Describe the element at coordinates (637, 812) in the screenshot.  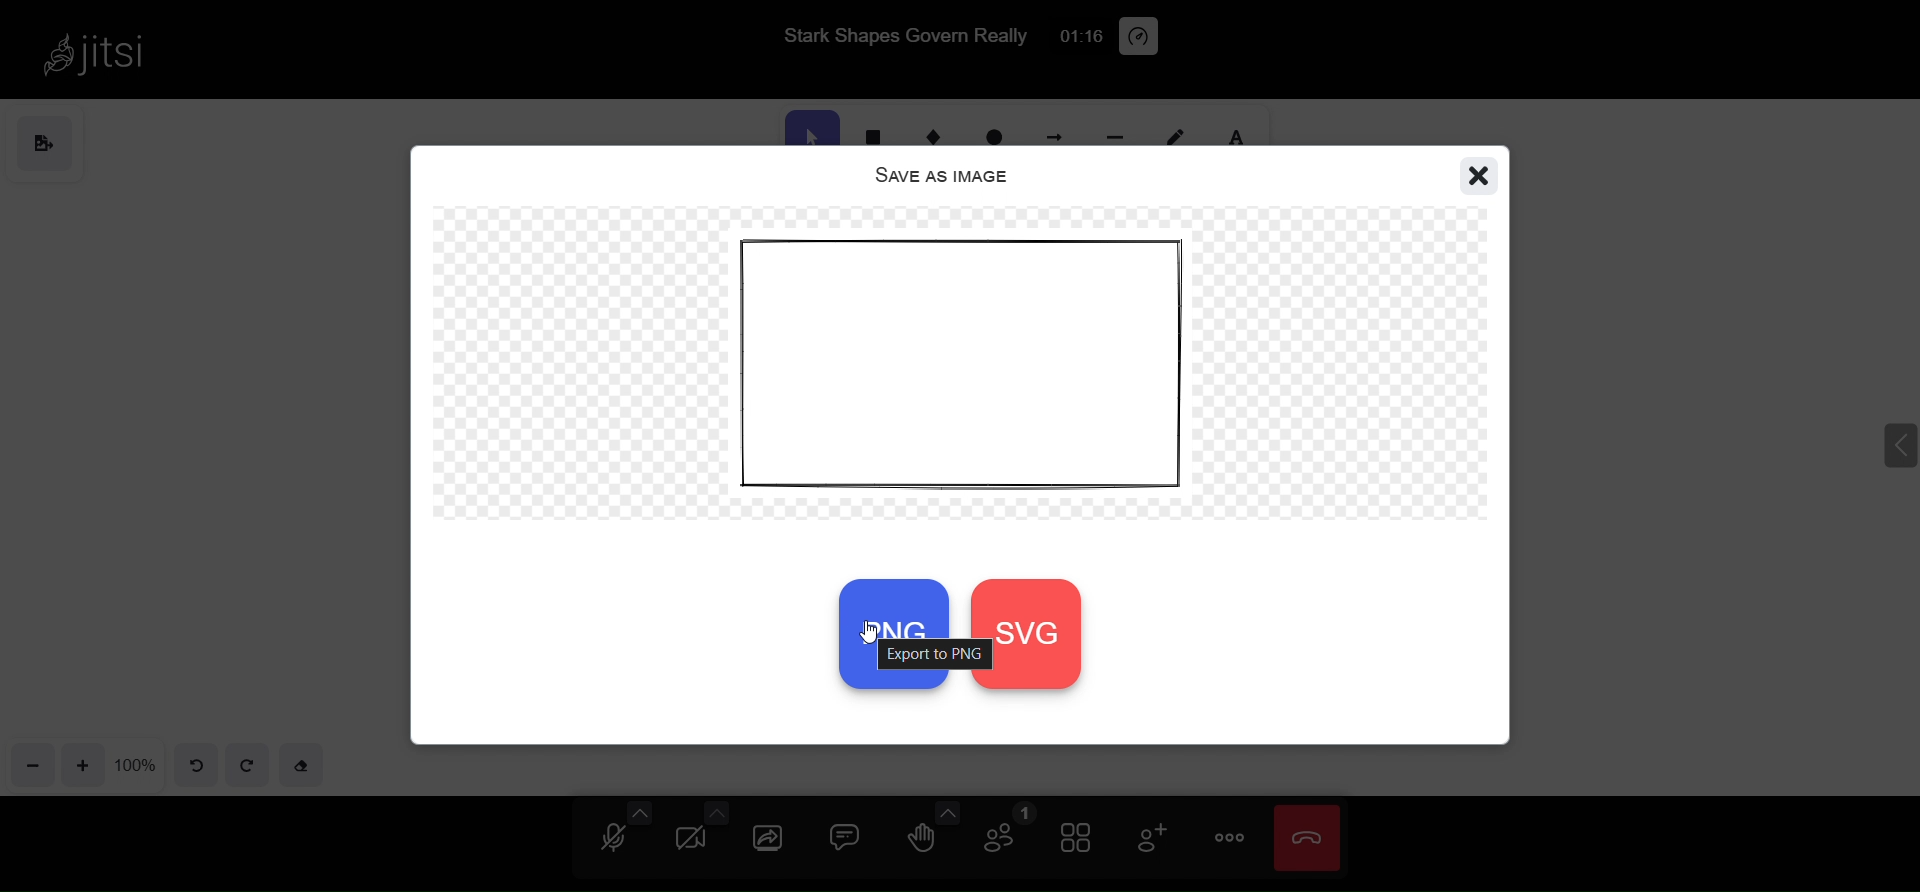
I see `more audio option` at that location.